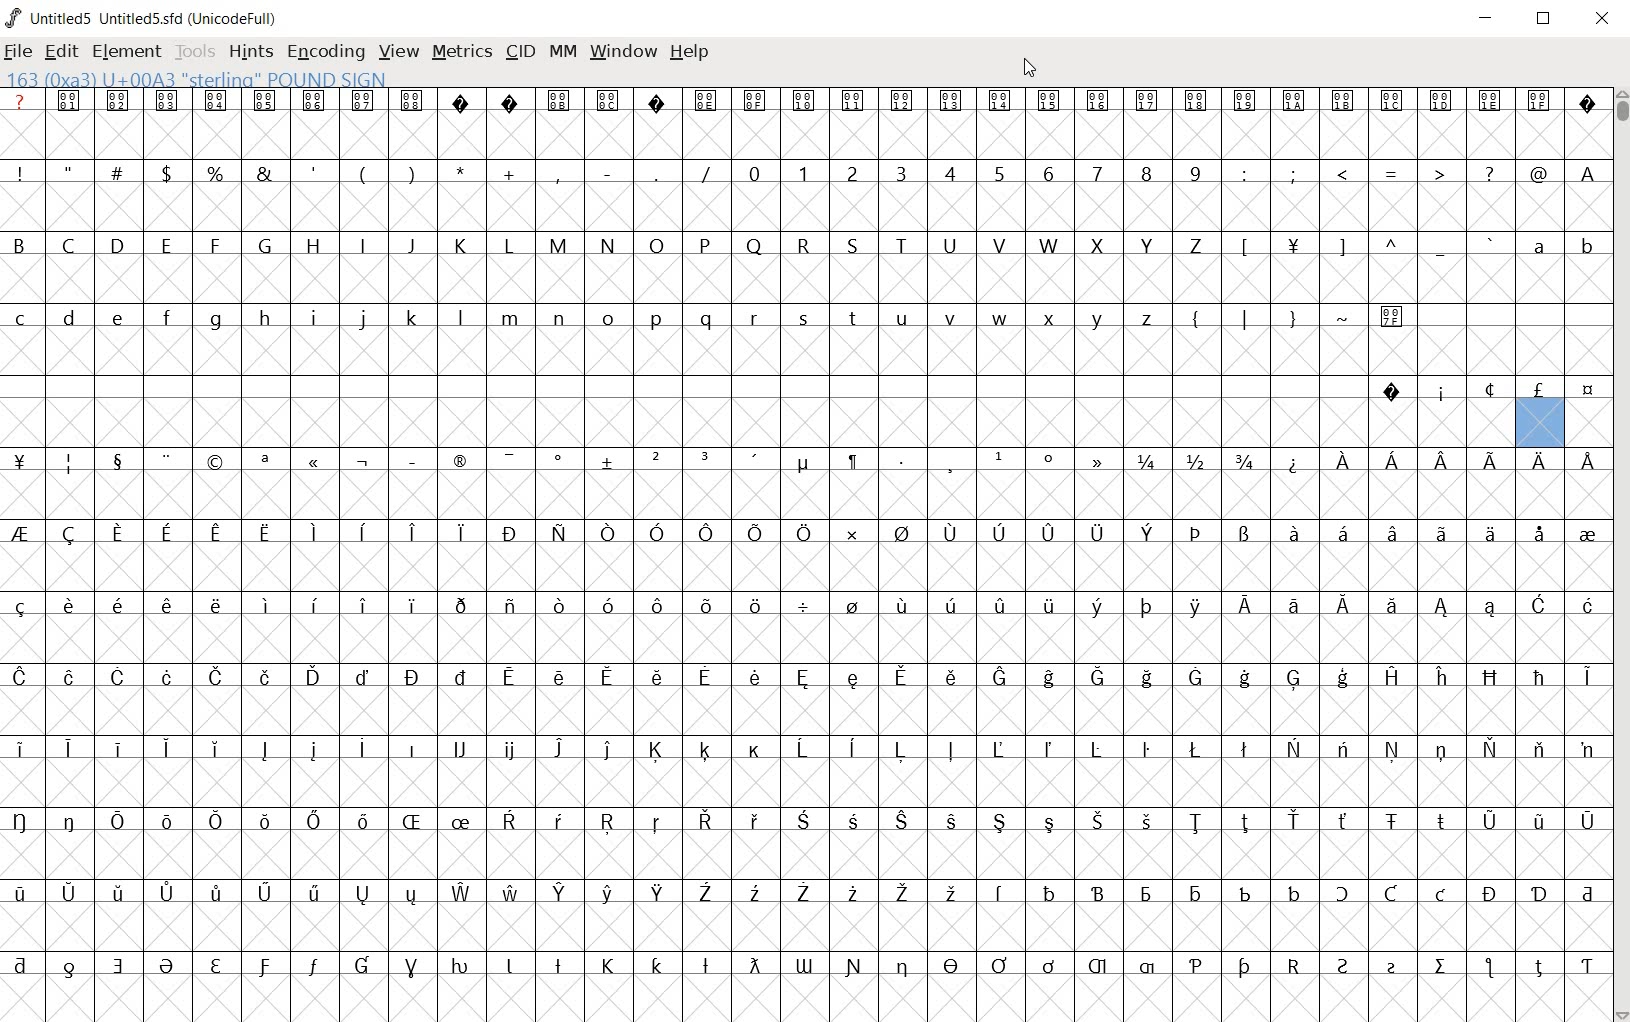 The height and width of the screenshot is (1022, 1630). What do you see at coordinates (999, 677) in the screenshot?
I see `Symbol` at bounding box center [999, 677].